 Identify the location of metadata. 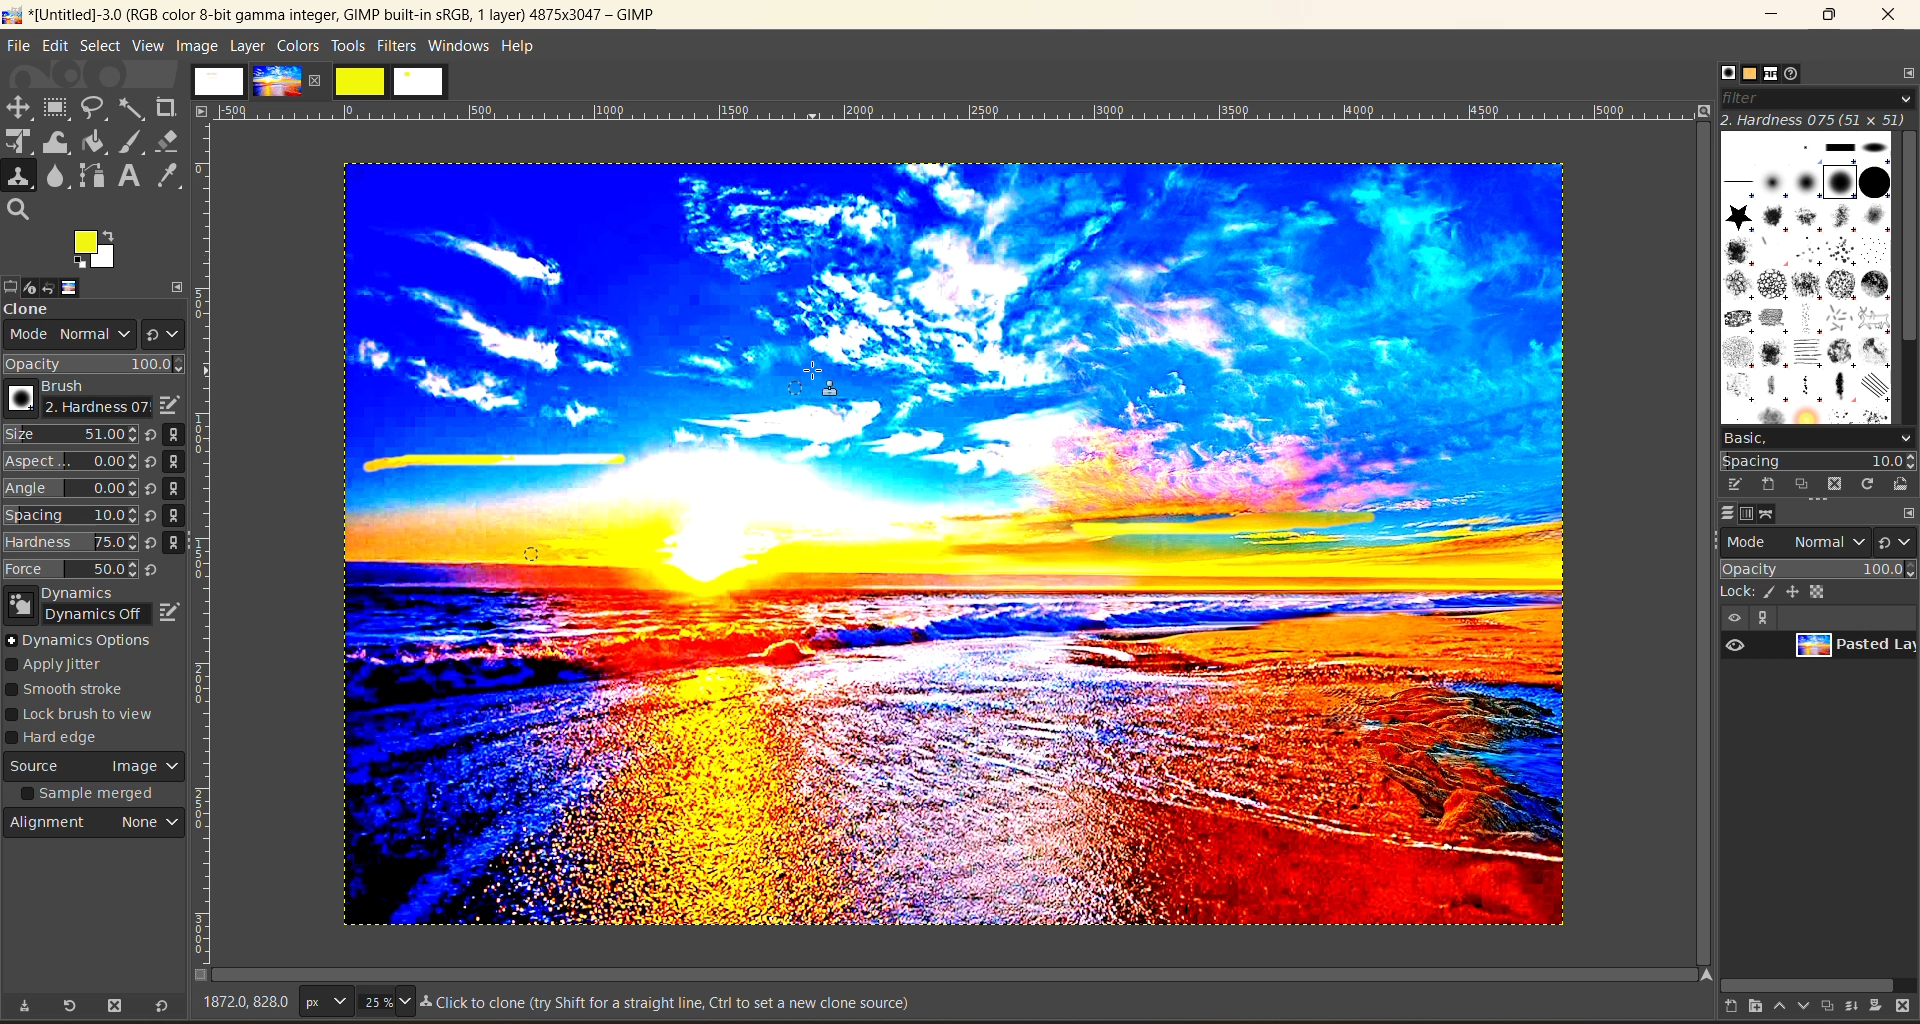
(670, 1005).